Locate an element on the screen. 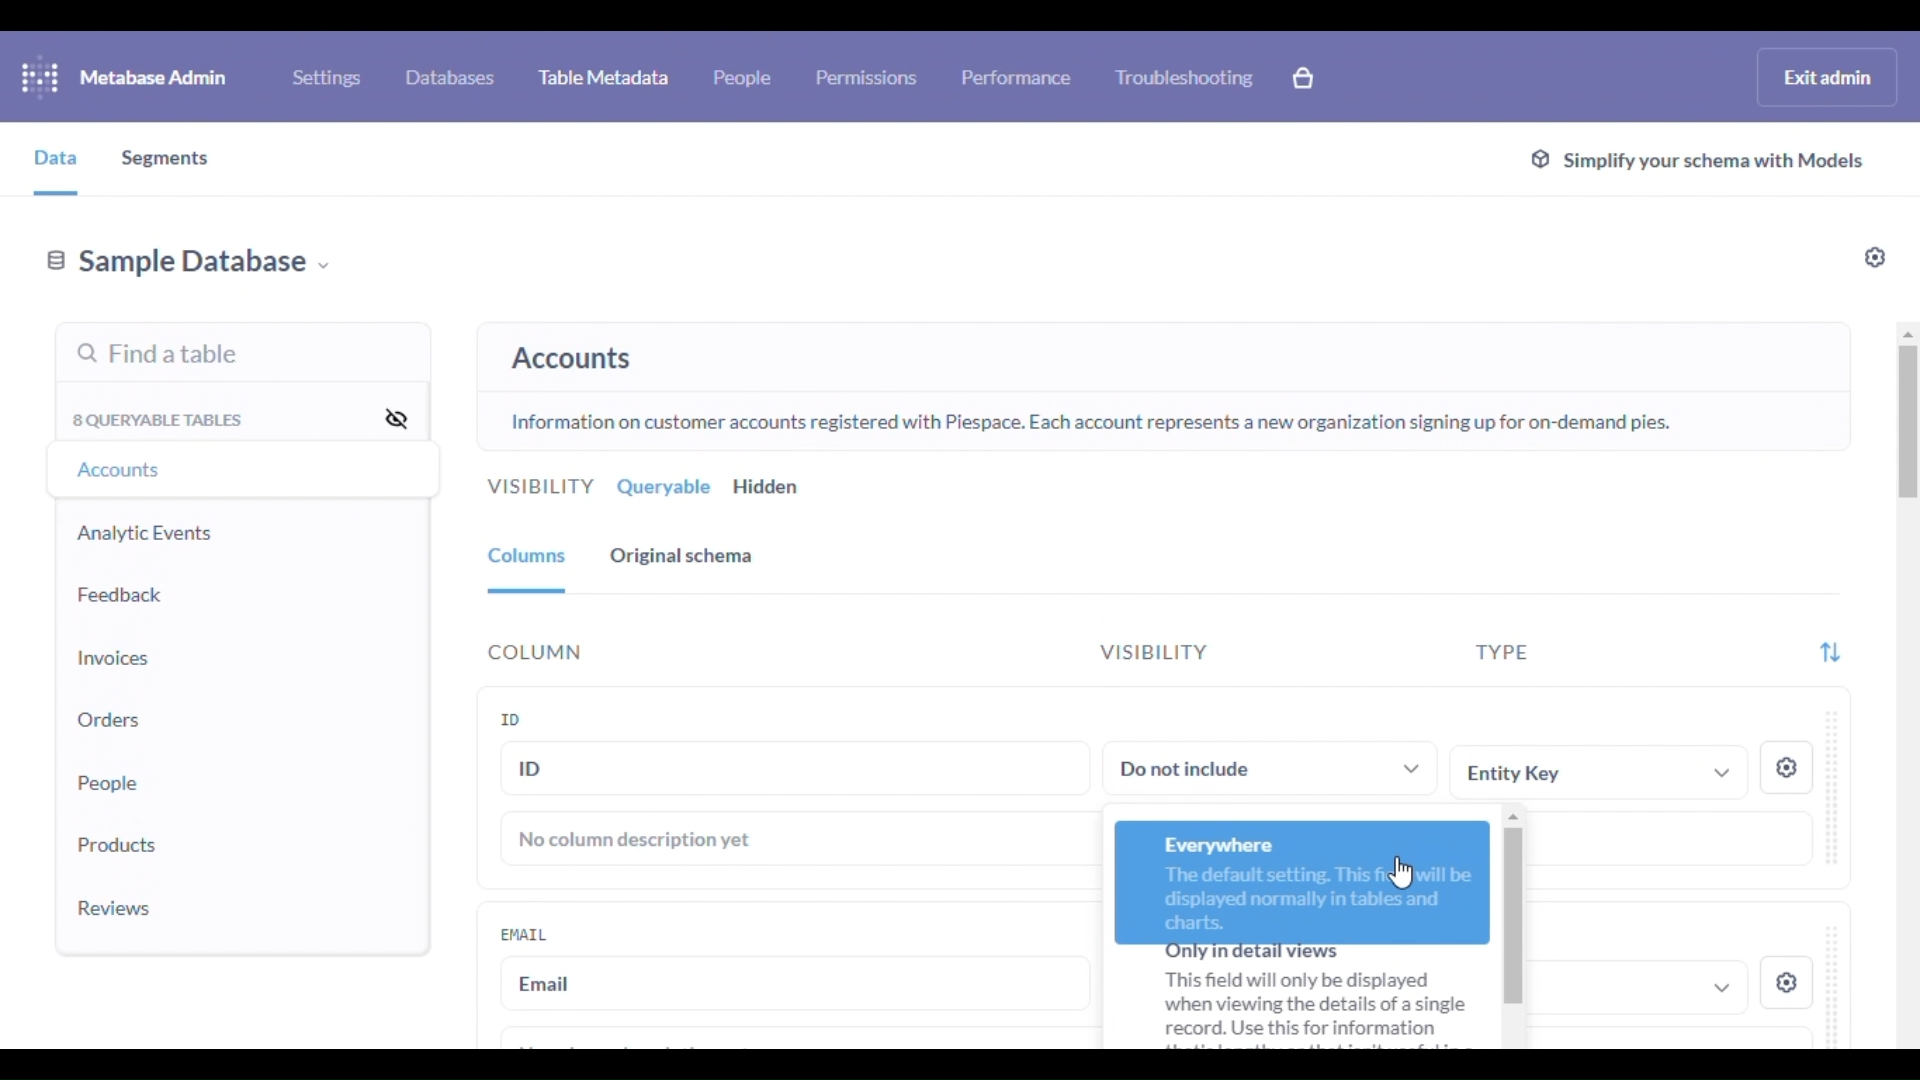 This screenshot has height=1080, width=1920. no column description yet is located at coordinates (637, 840).